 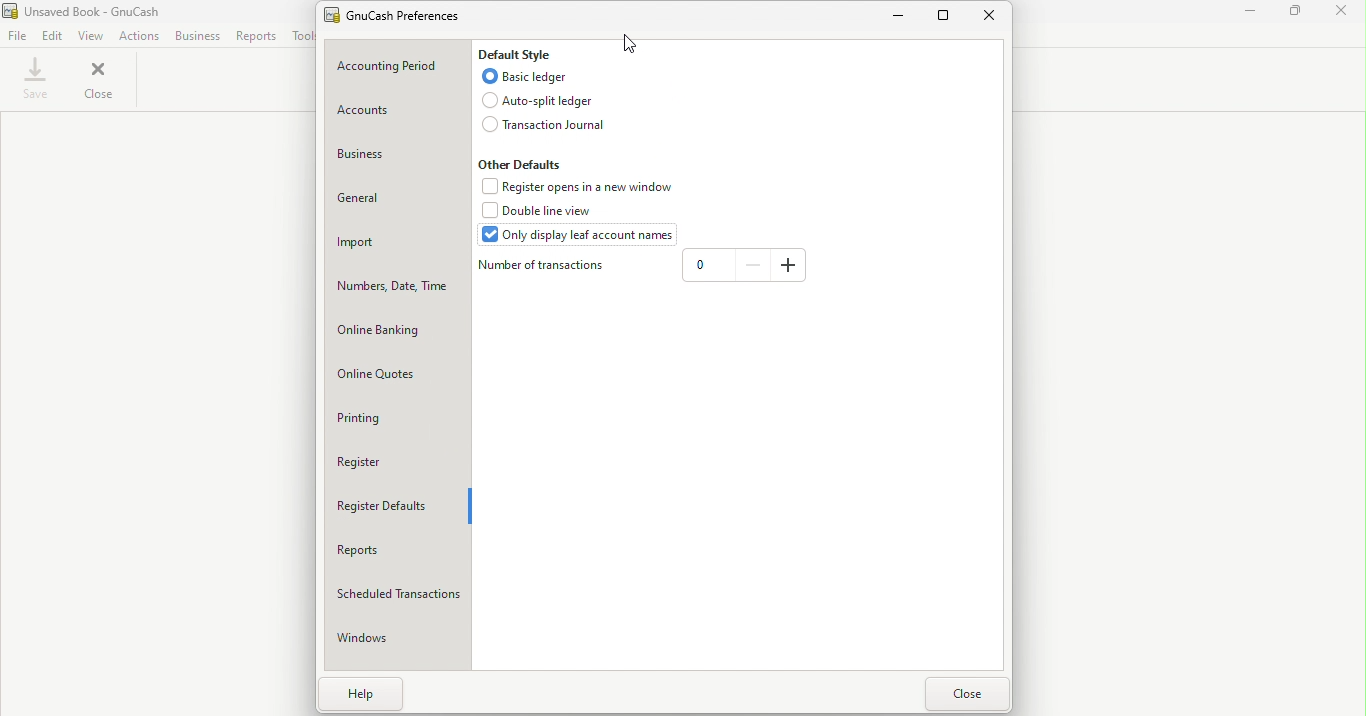 I want to click on Printing, so click(x=396, y=419).